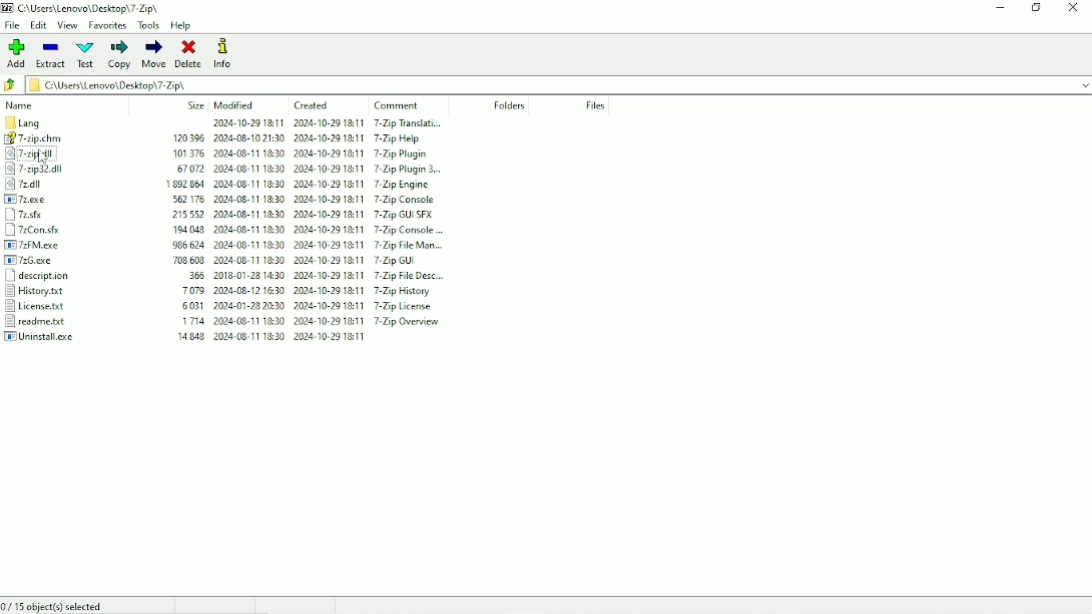 This screenshot has width=1092, height=614. Describe the element at coordinates (11, 85) in the screenshot. I see `Back` at that location.